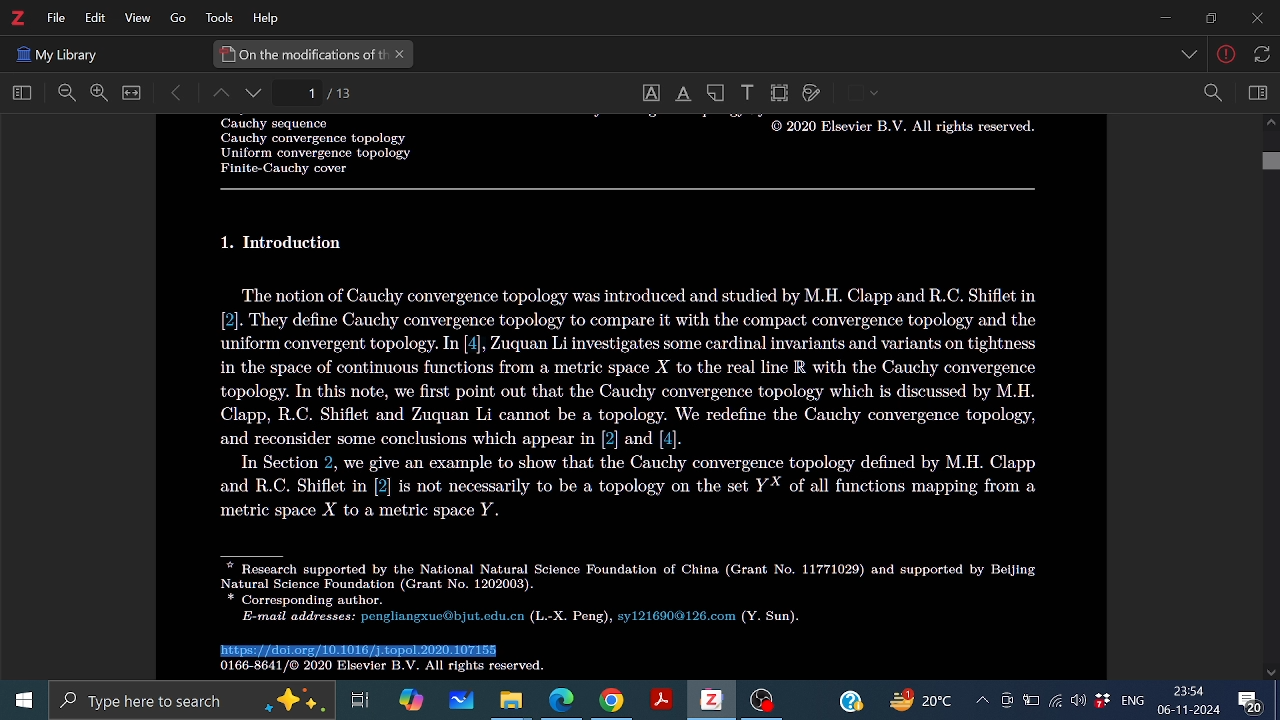 The height and width of the screenshot is (720, 1280). Describe the element at coordinates (1257, 699) in the screenshot. I see `Comment` at that location.